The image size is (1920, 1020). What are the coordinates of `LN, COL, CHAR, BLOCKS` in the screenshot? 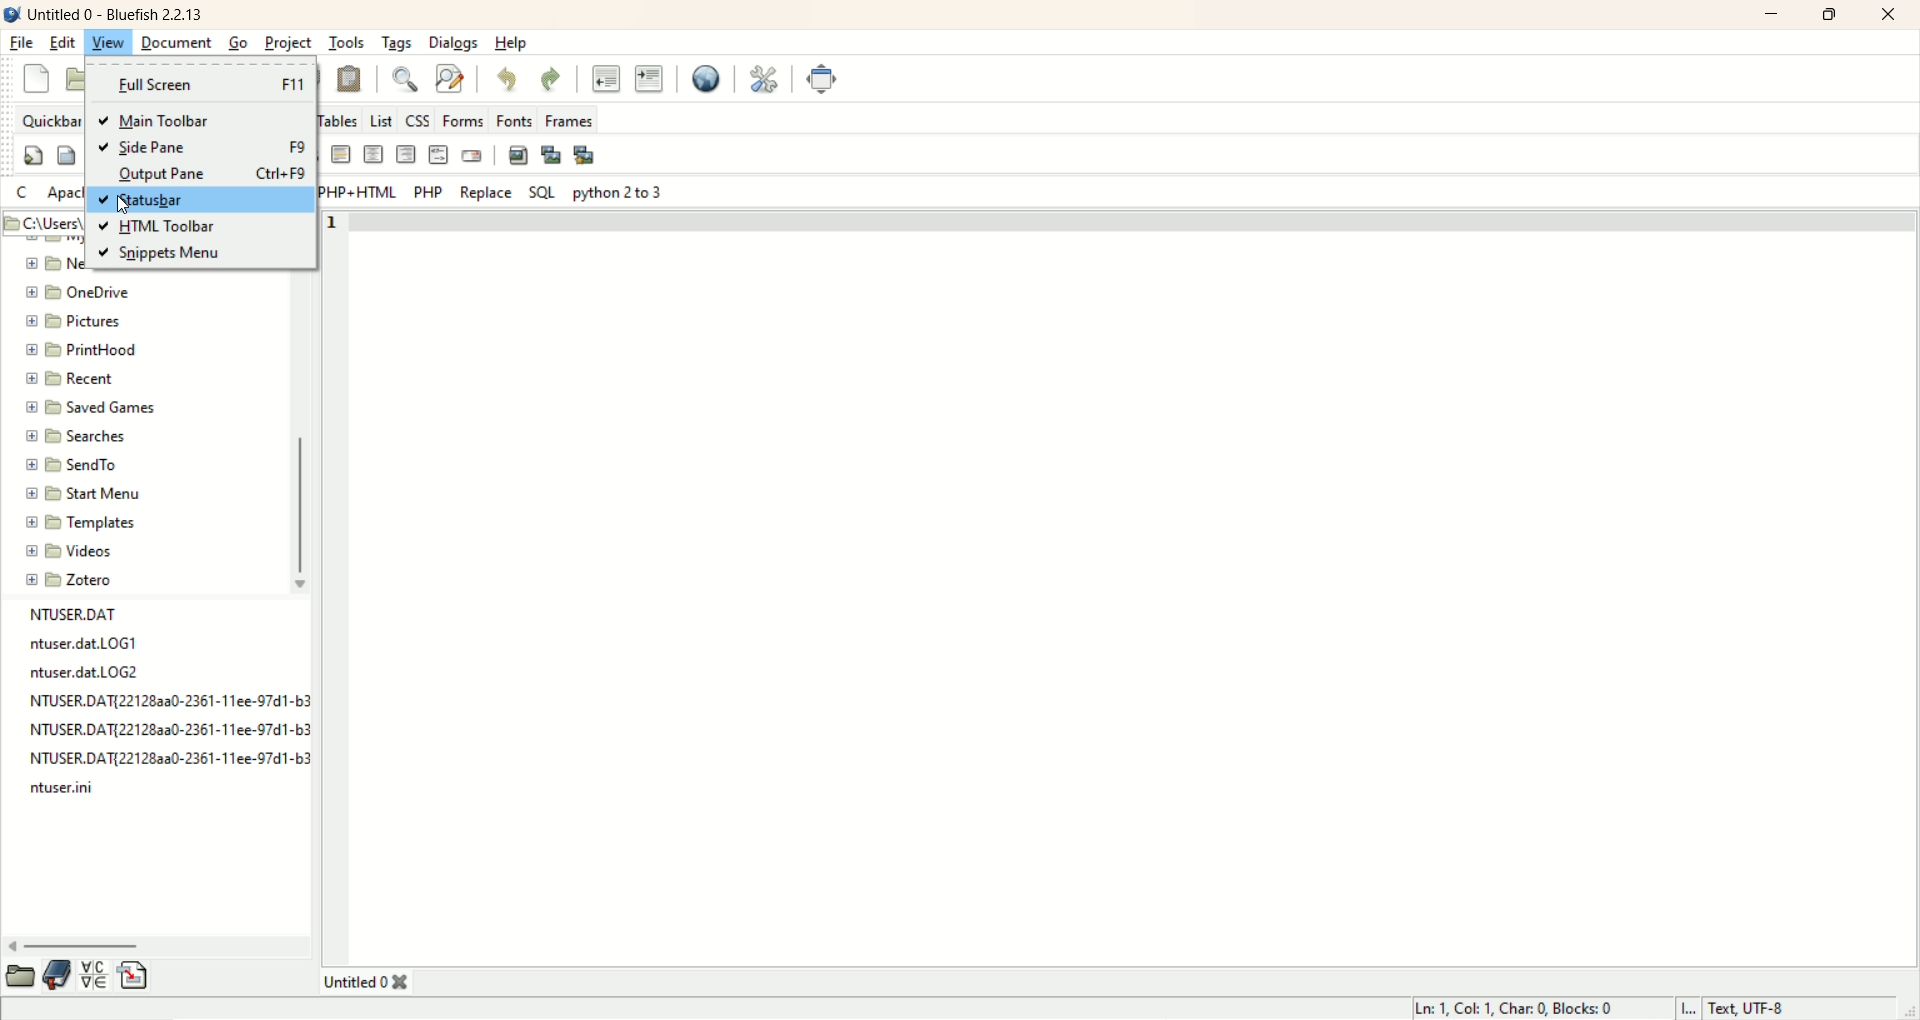 It's located at (1515, 1007).